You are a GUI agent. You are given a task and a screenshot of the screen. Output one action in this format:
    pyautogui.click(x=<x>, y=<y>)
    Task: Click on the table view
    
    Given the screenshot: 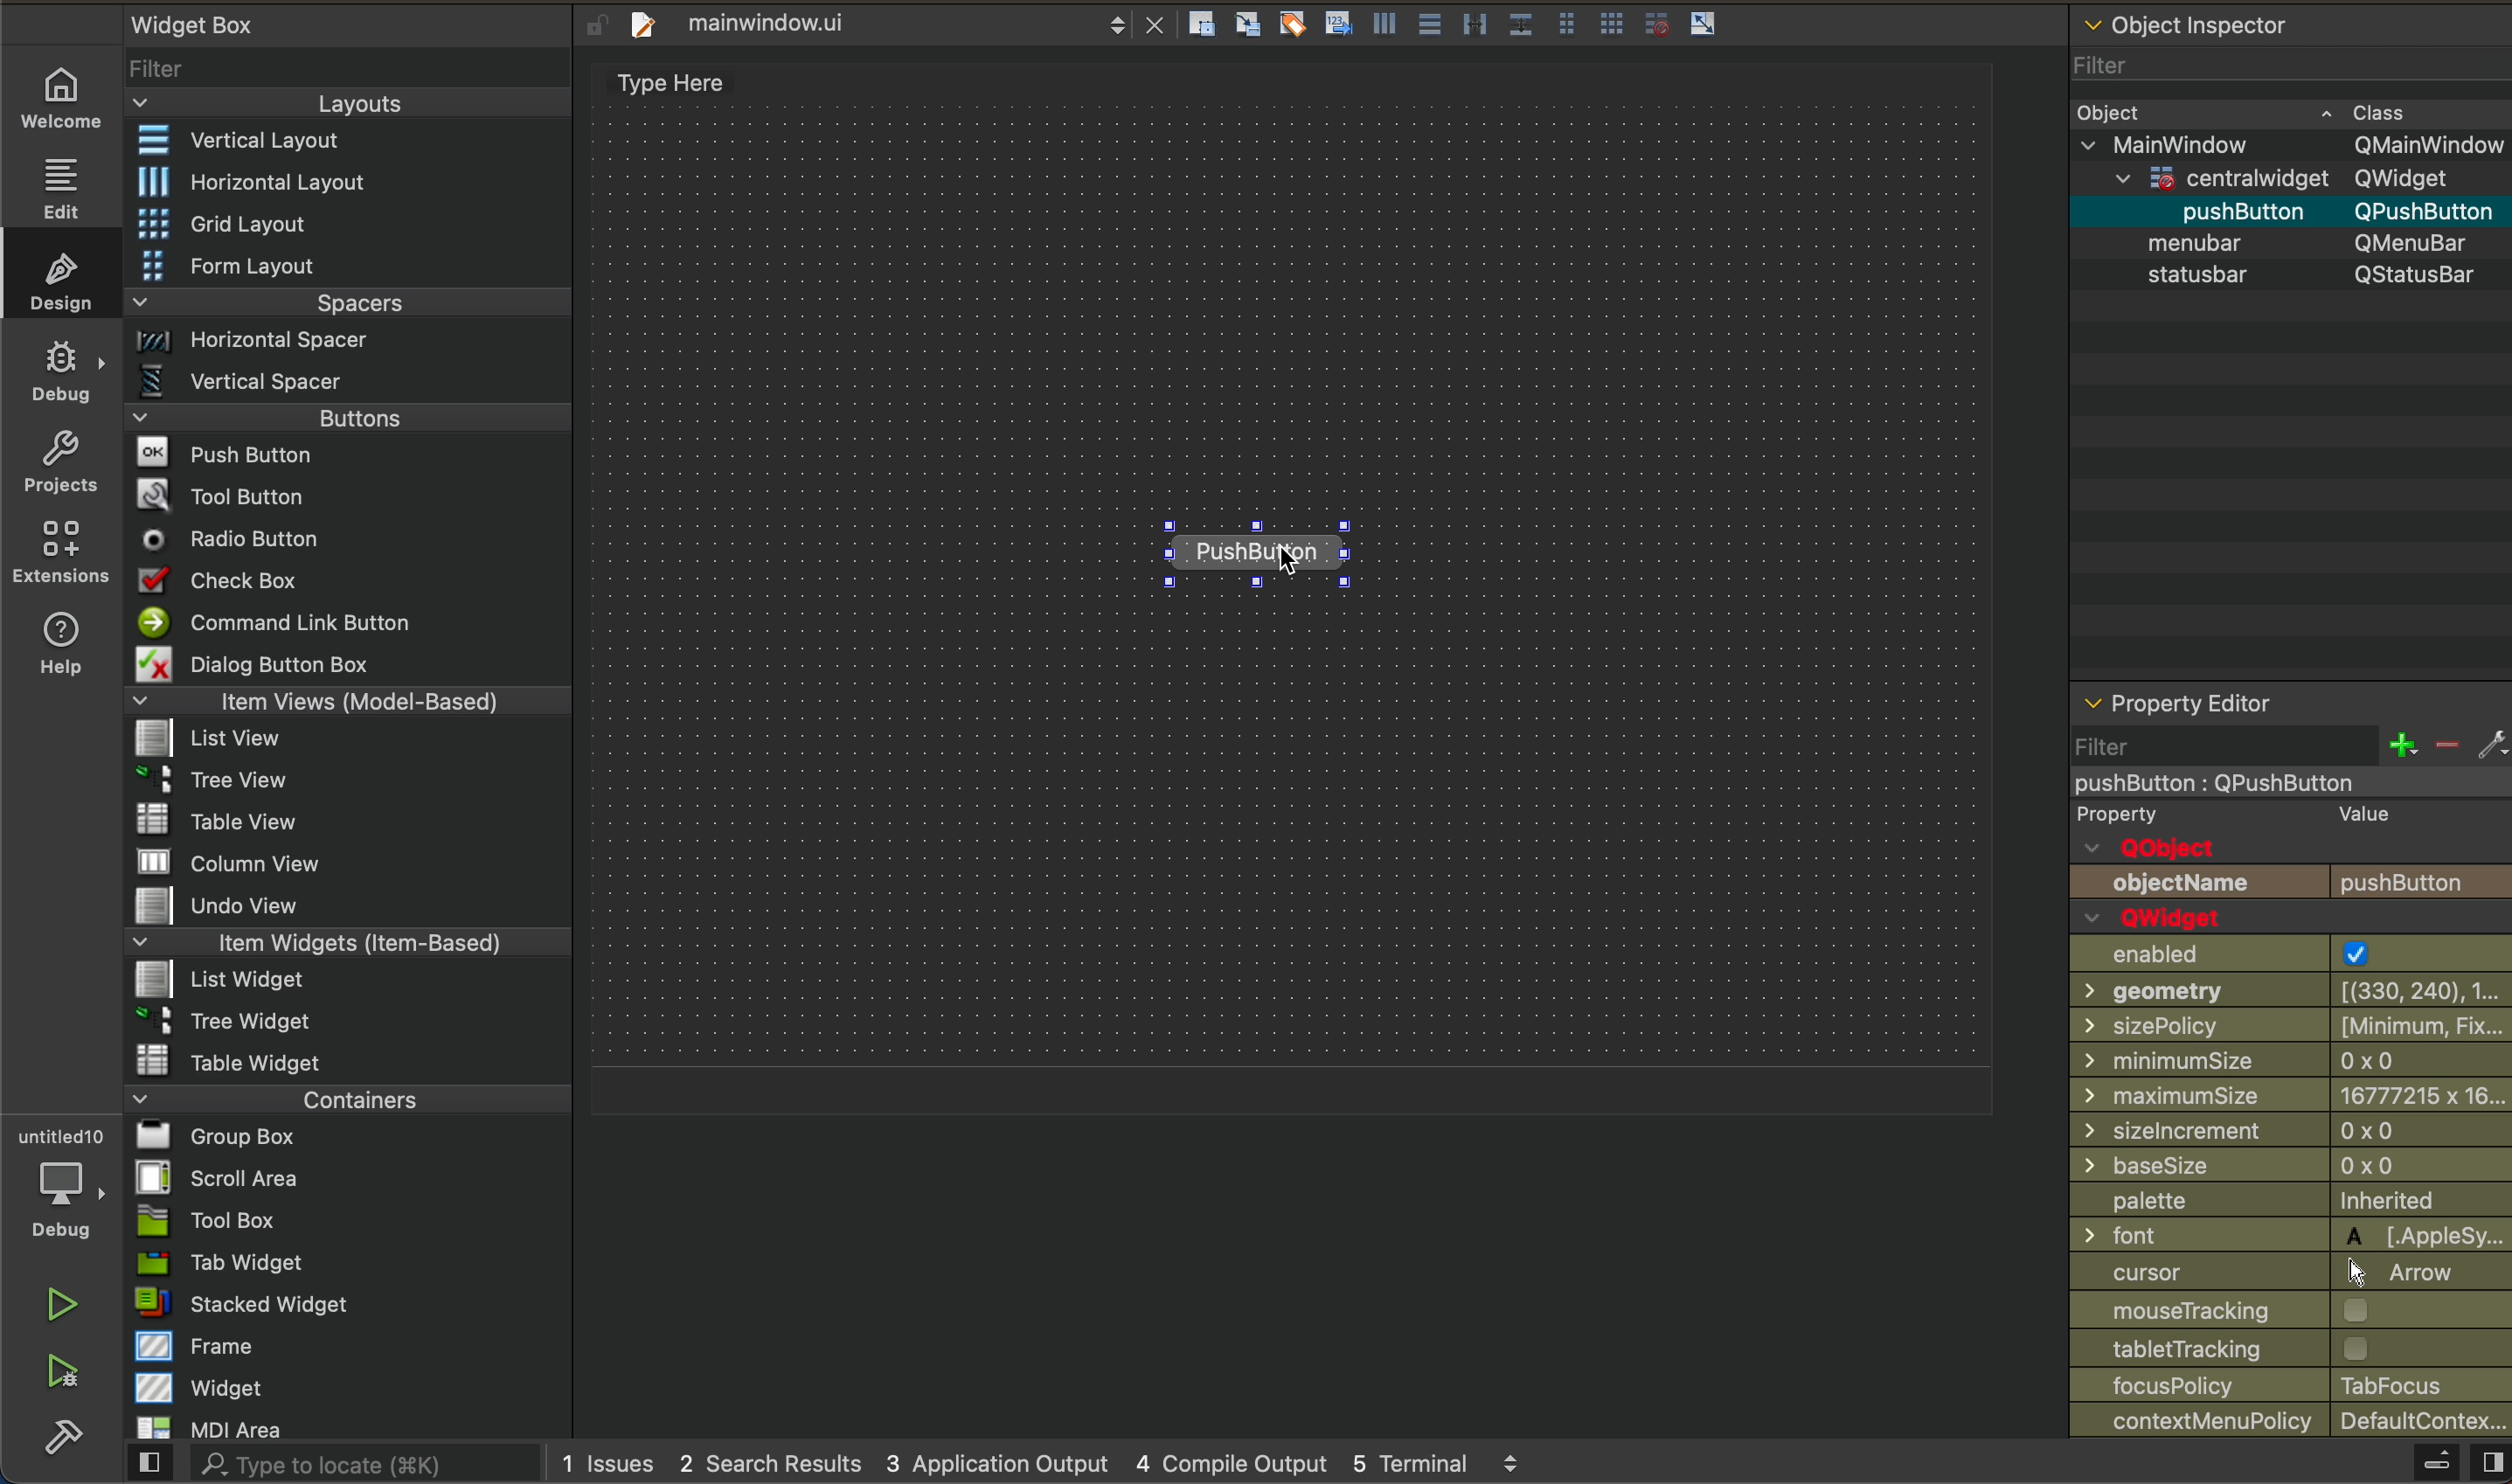 What is the action you would take?
    pyautogui.click(x=343, y=822)
    